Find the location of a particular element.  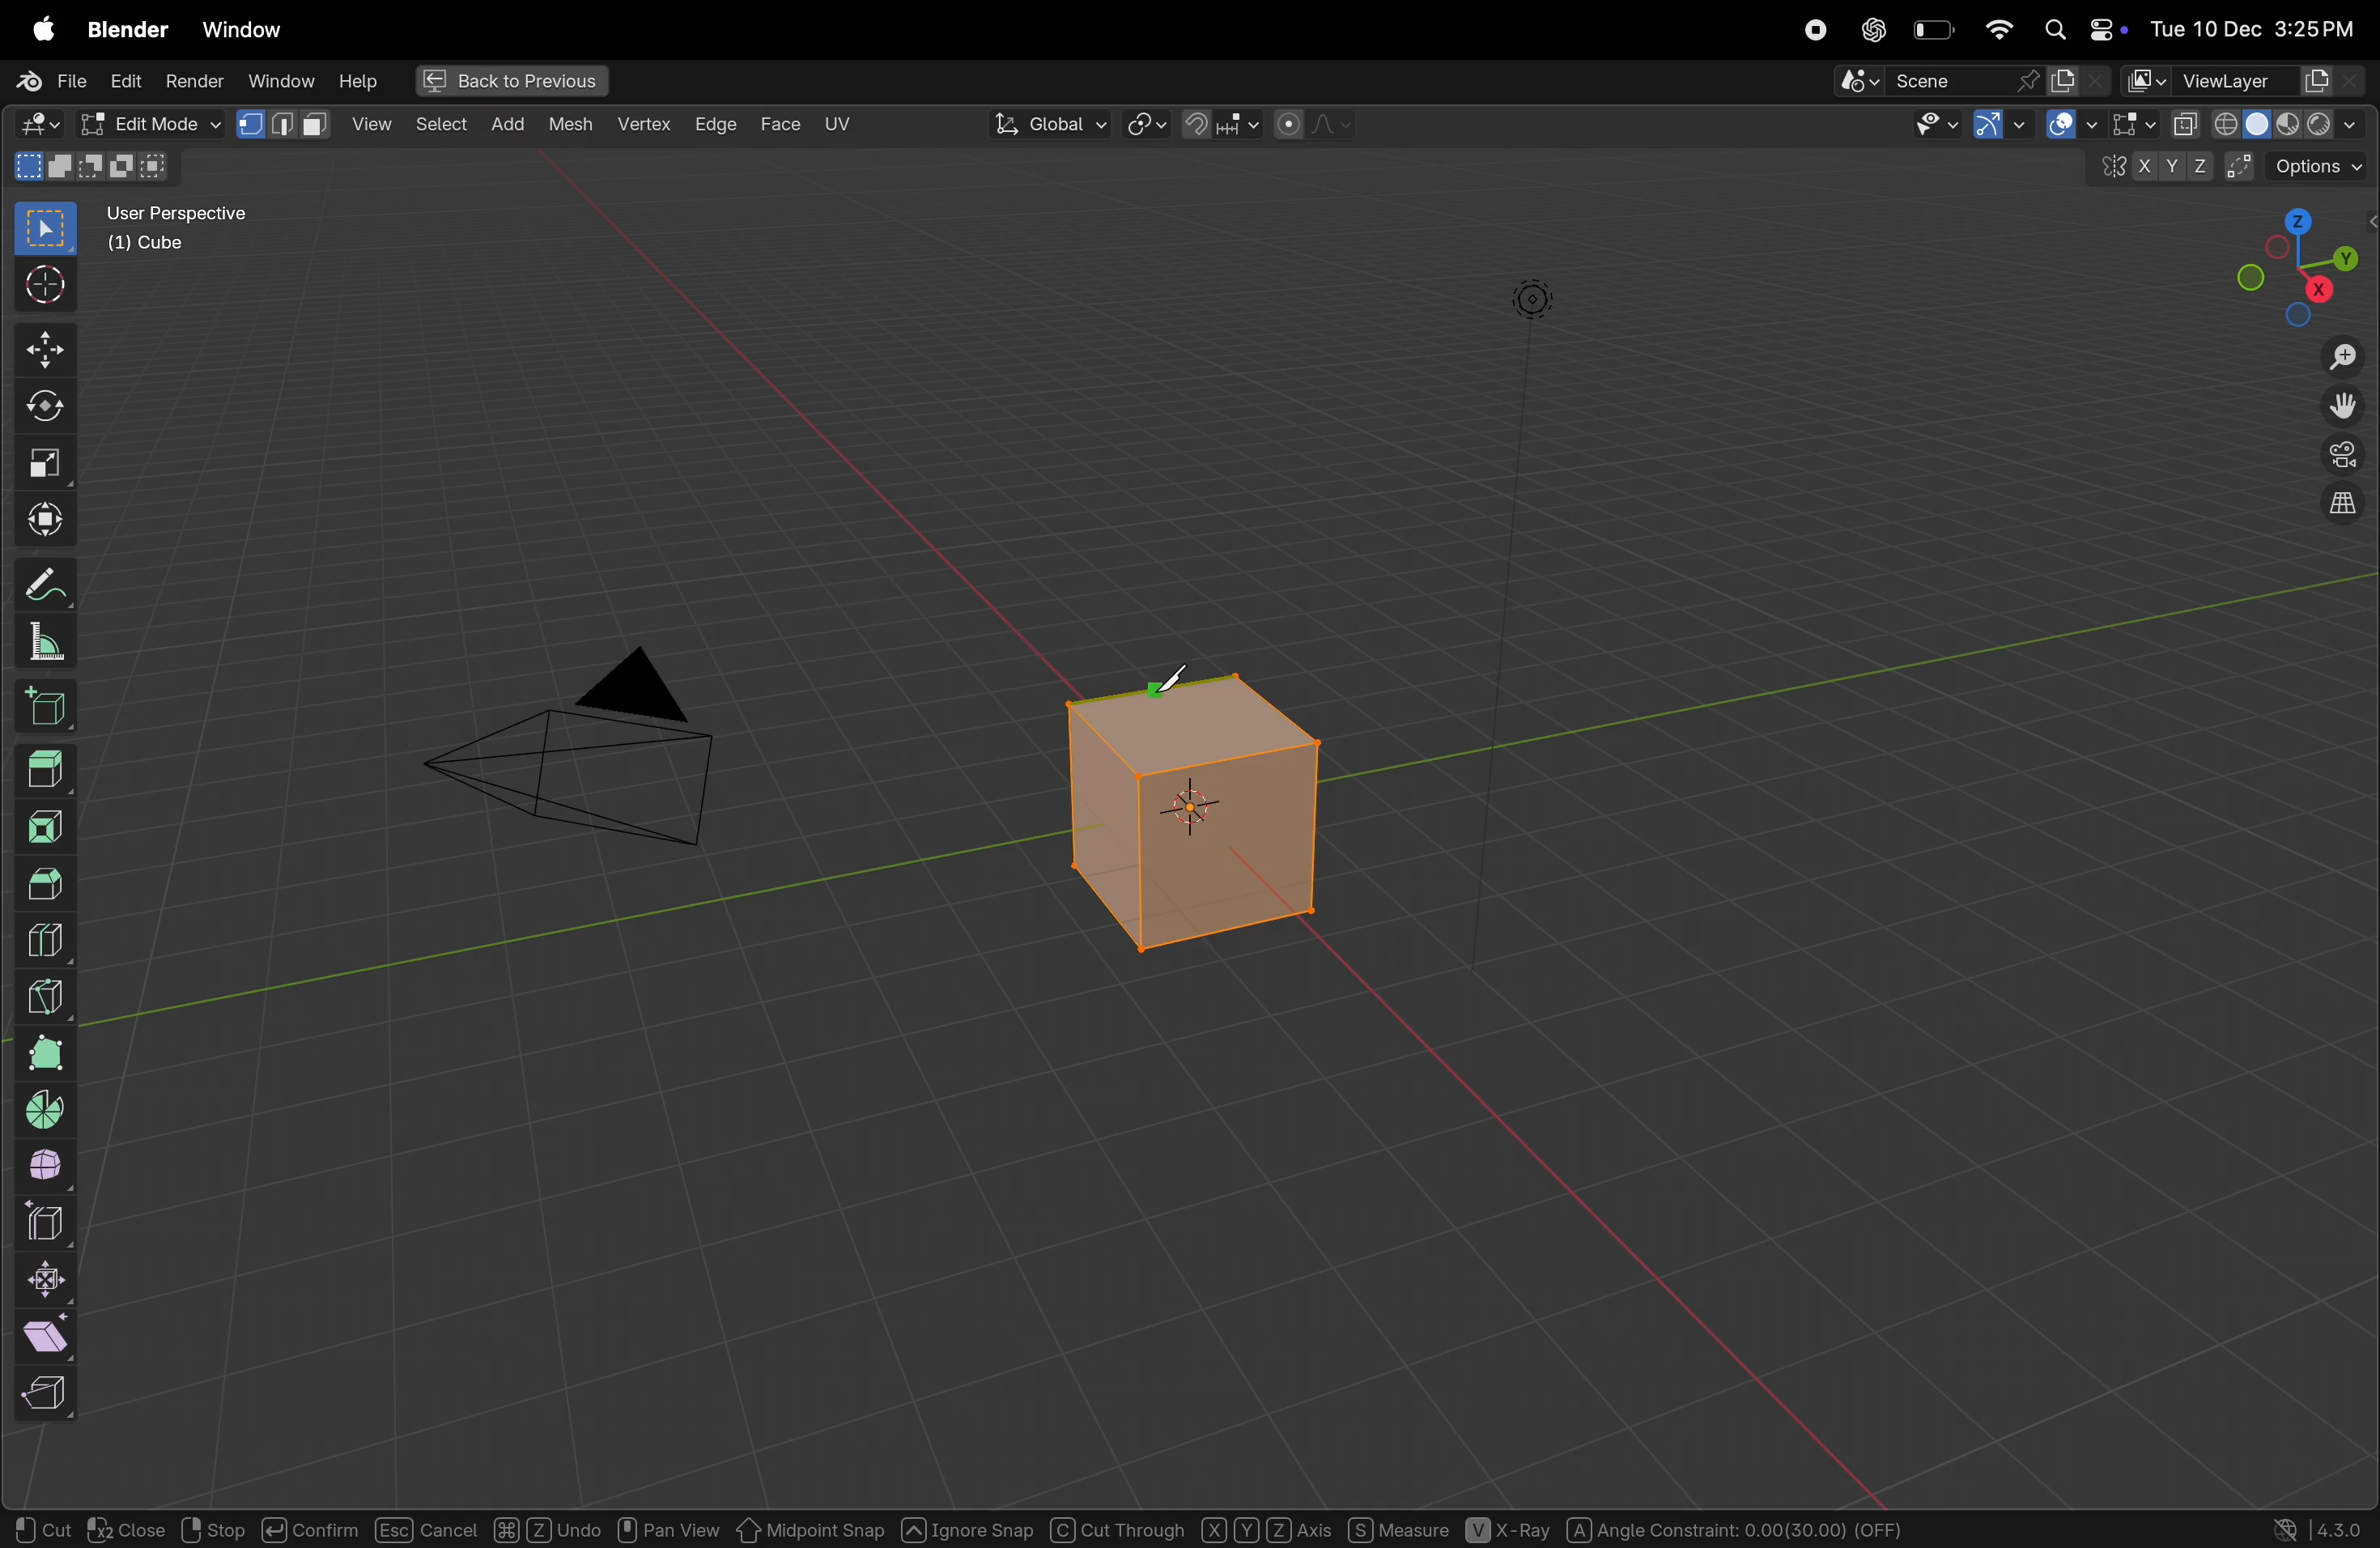

edge slide is located at coordinates (50, 1223).